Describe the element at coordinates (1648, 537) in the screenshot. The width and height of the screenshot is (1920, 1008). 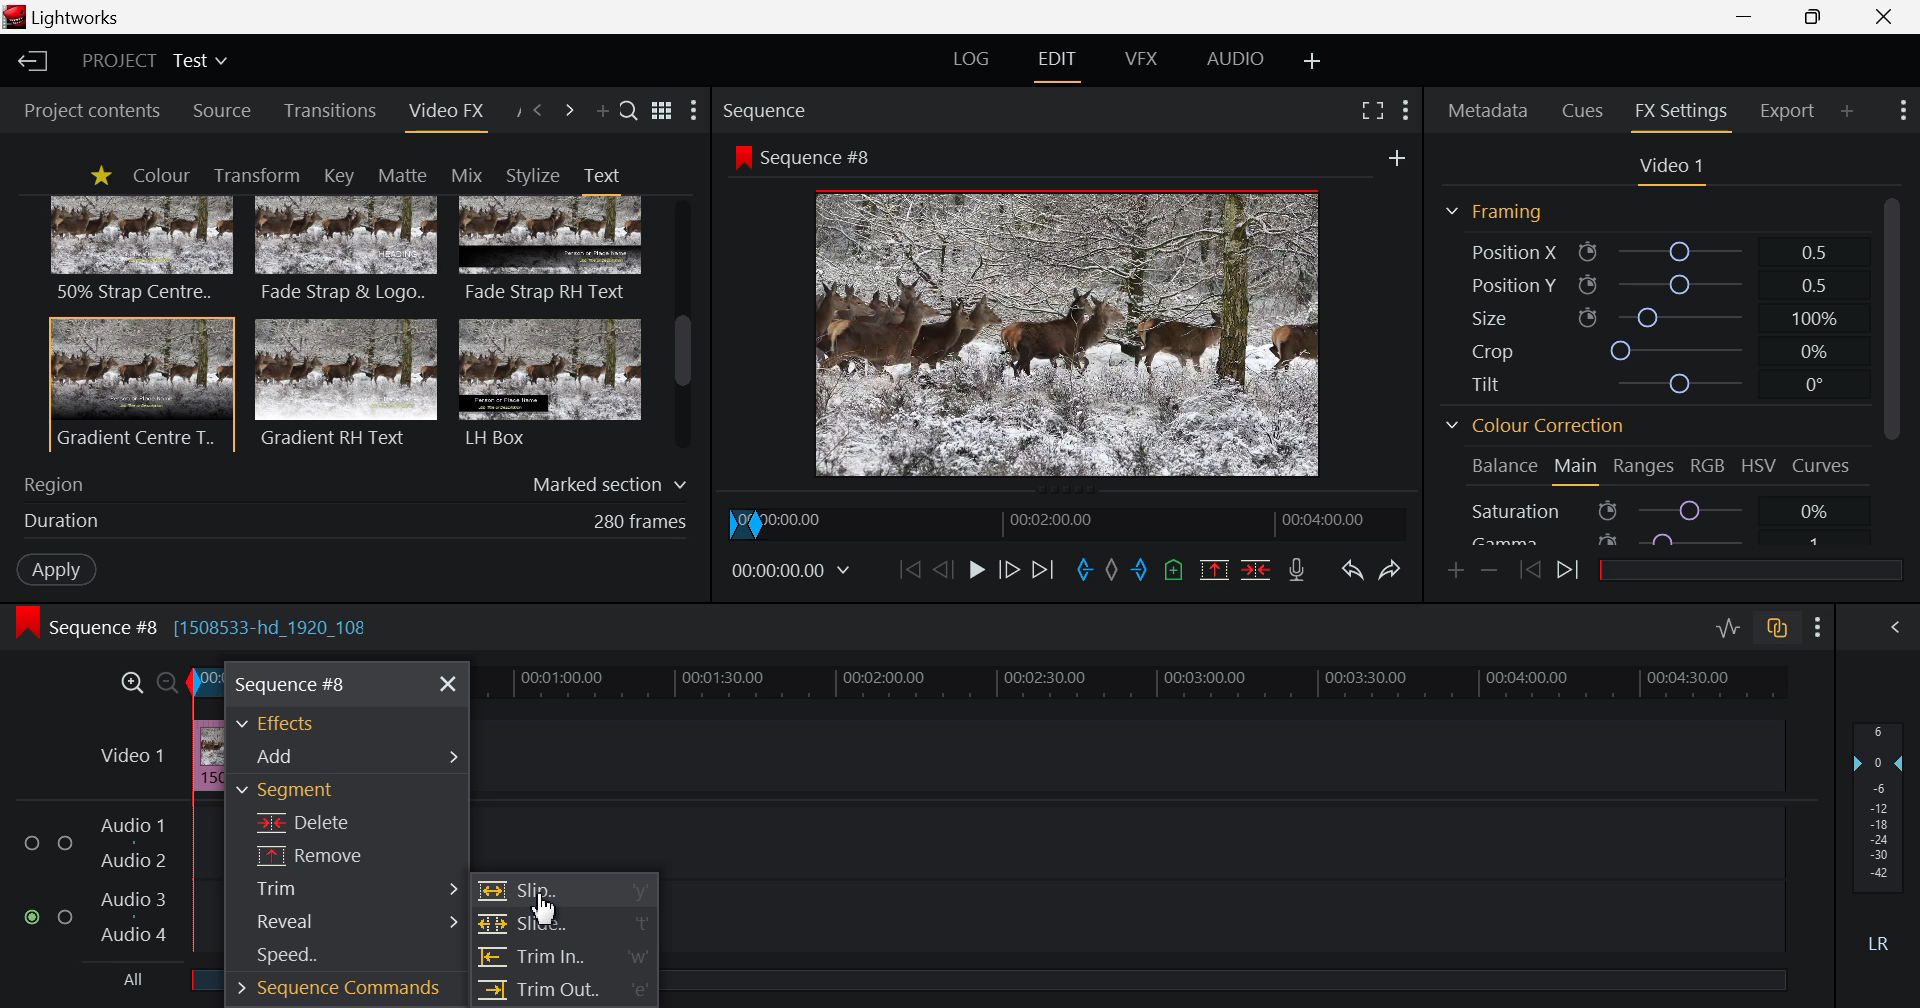
I see `Gamma` at that location.